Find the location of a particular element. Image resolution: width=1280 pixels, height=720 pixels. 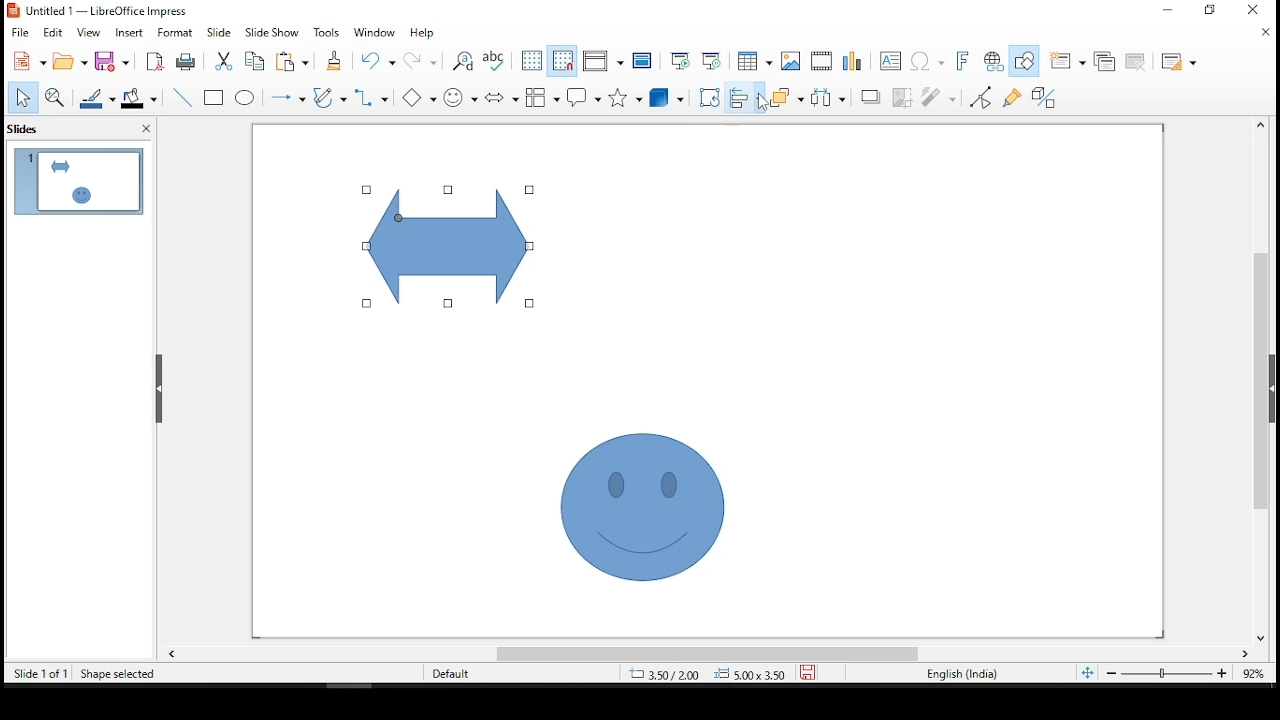

fit slide to current window is located at coordinates (1085, 672).